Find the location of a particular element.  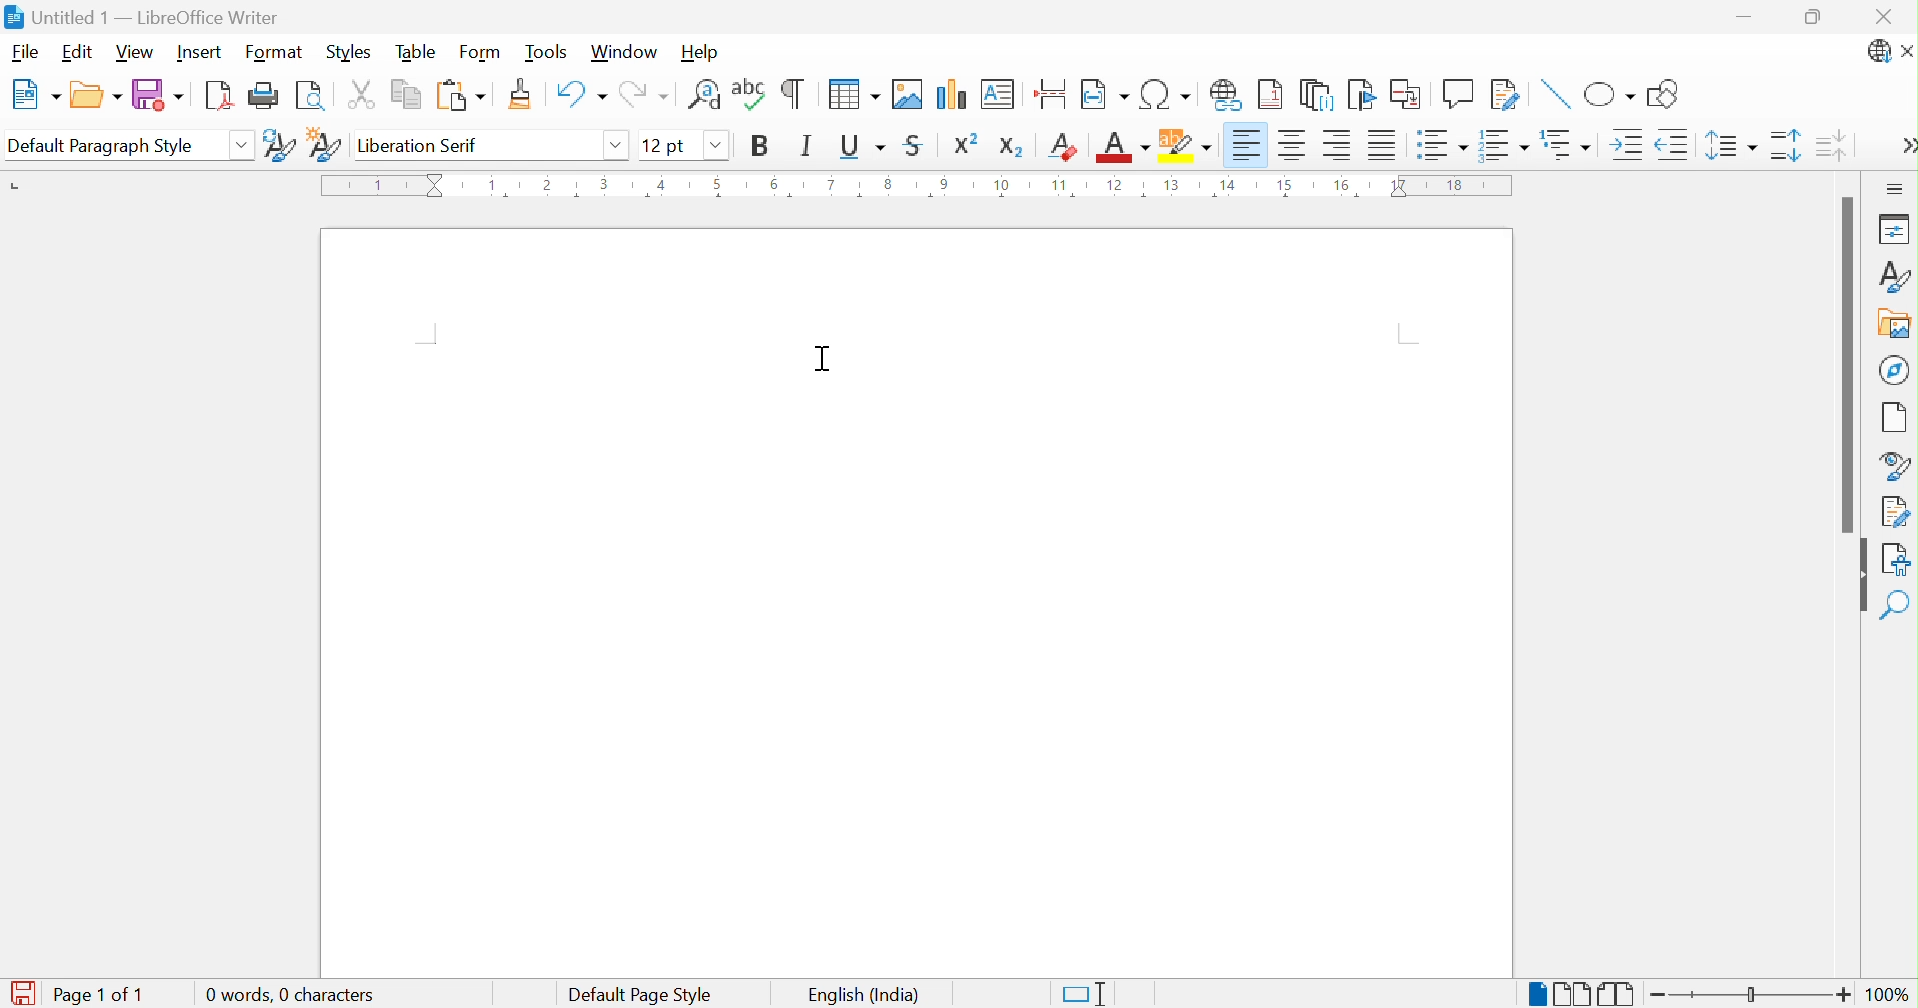

Zoom out is located at coordinates (1658, 999).